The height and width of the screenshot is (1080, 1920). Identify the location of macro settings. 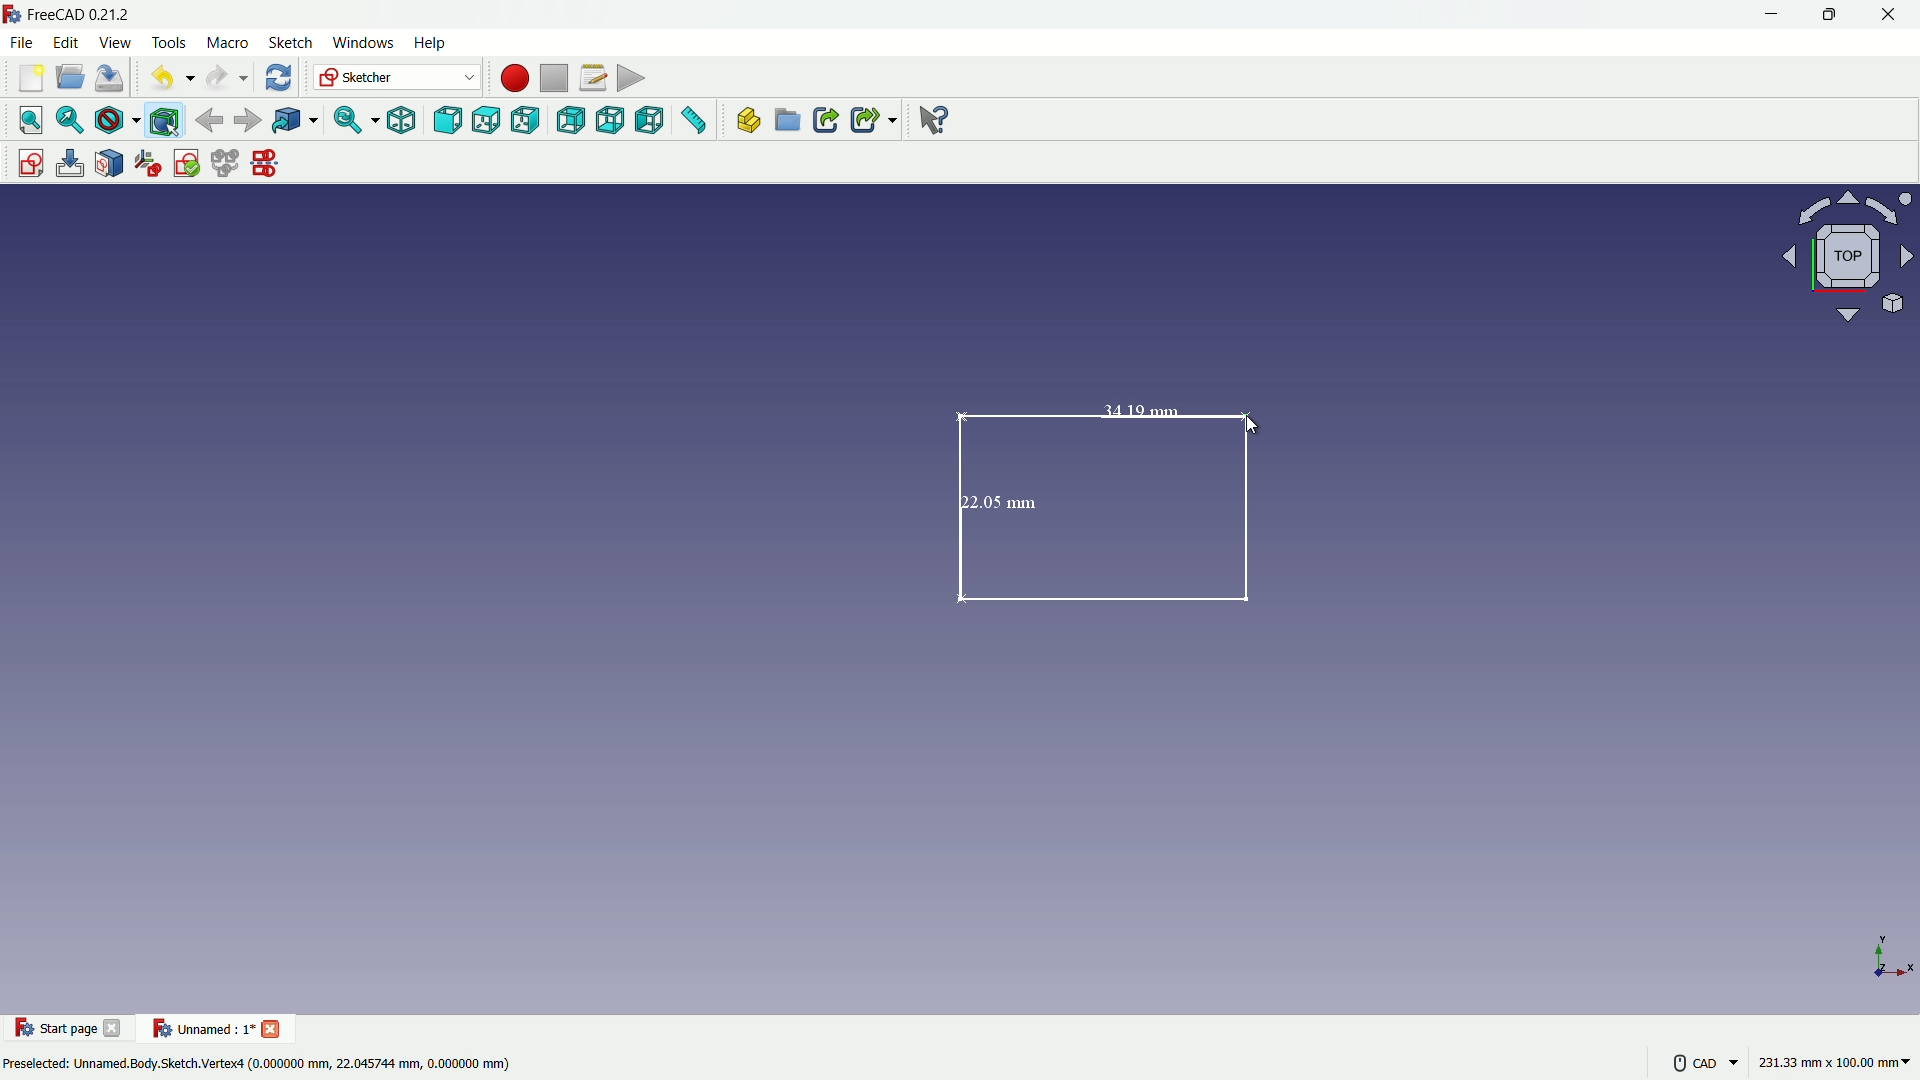
(587, 79).